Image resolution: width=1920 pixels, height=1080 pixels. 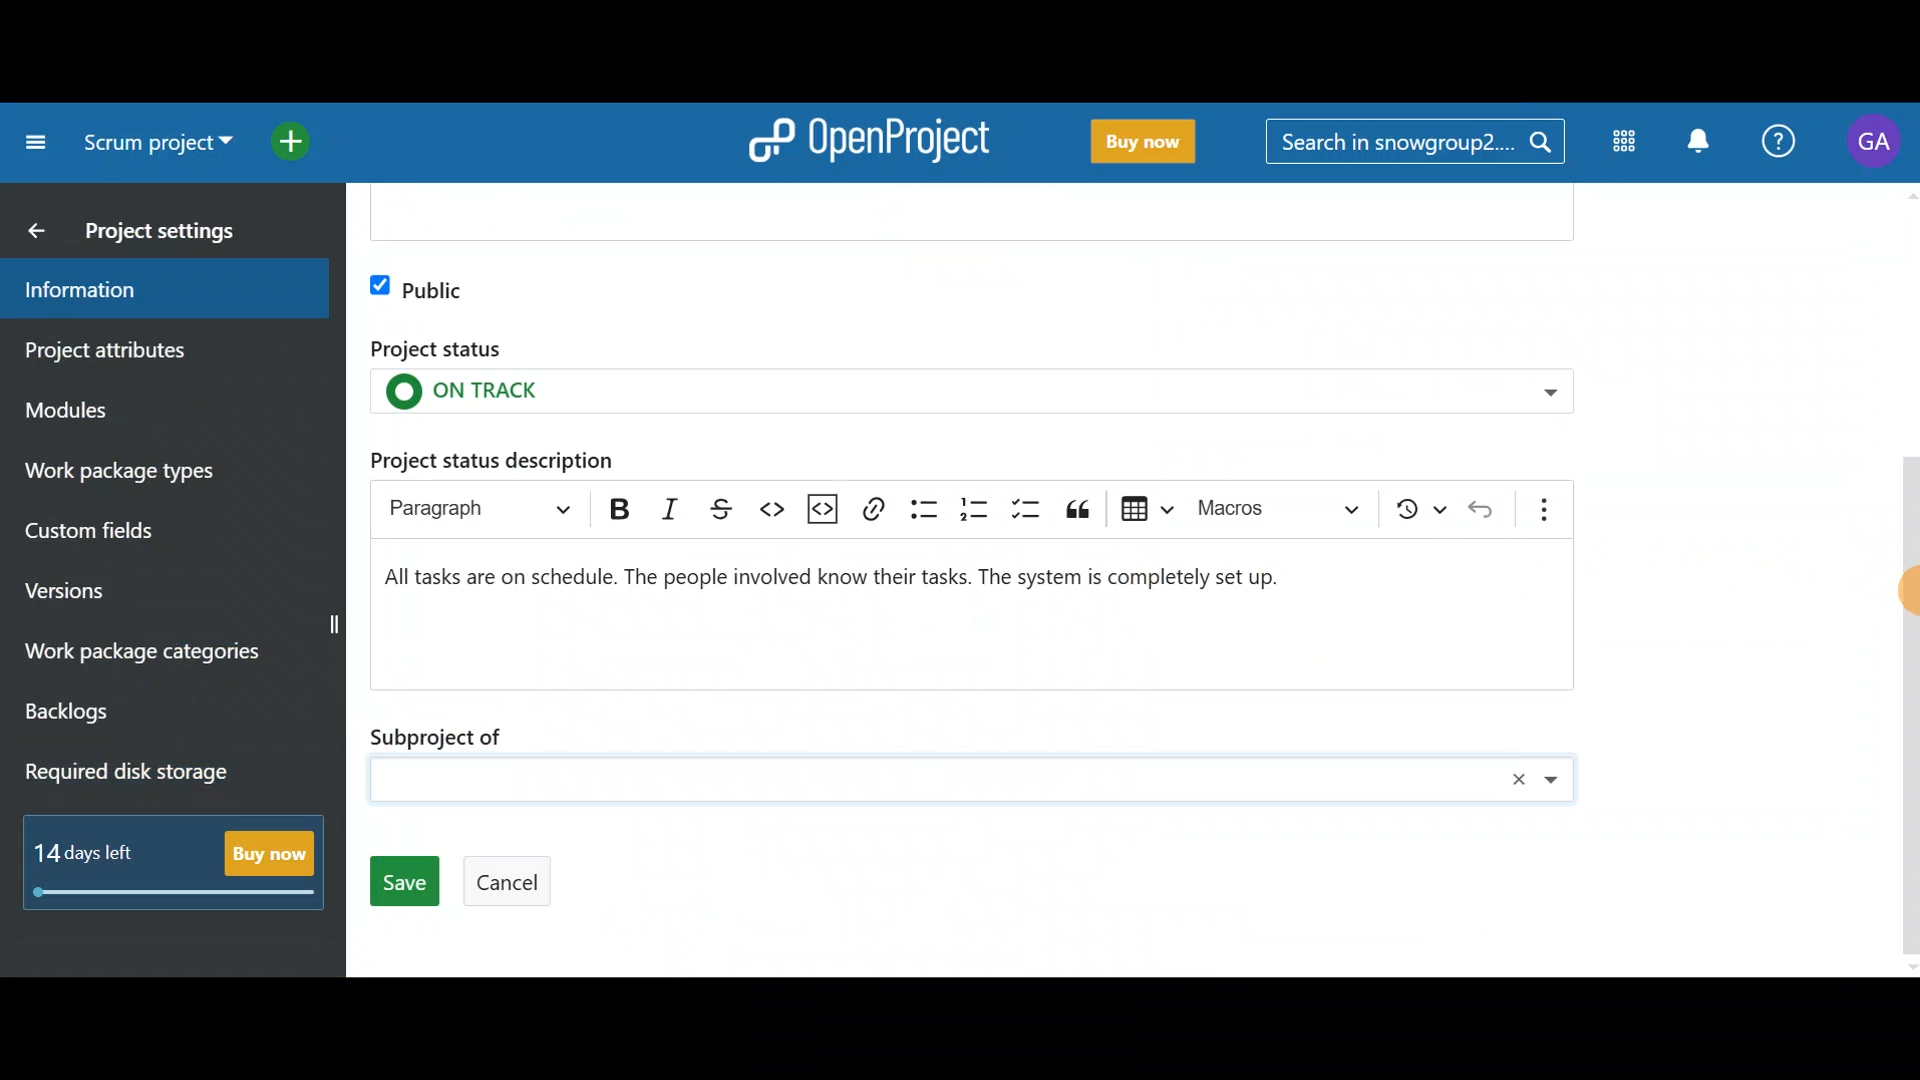 I want to click on Buy now, so click(x=182, y=866).